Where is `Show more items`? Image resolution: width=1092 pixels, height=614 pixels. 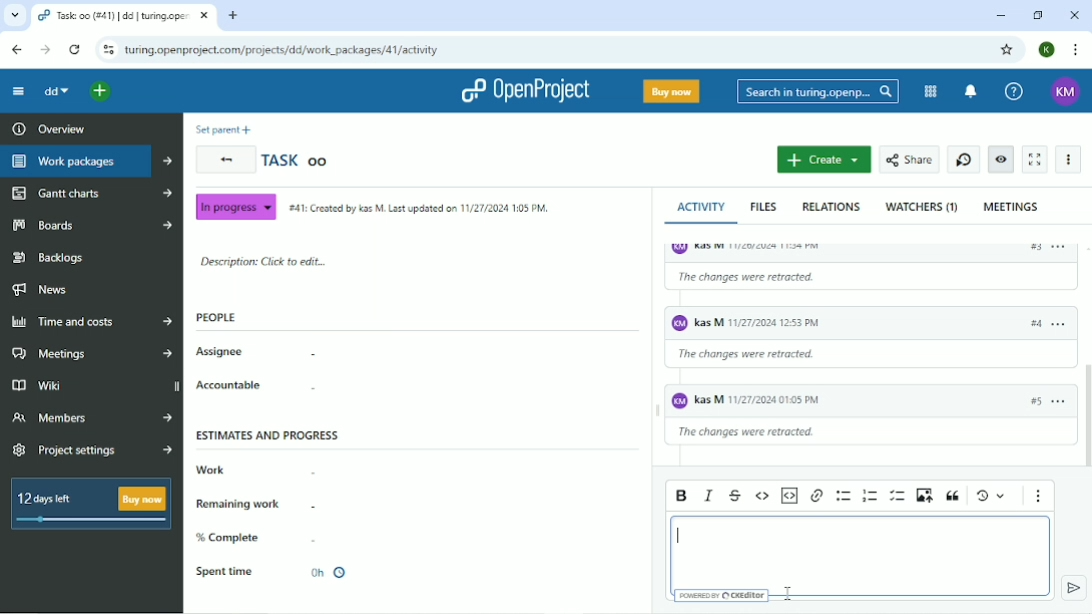 Show more items is located at coordinates (1039, 497).